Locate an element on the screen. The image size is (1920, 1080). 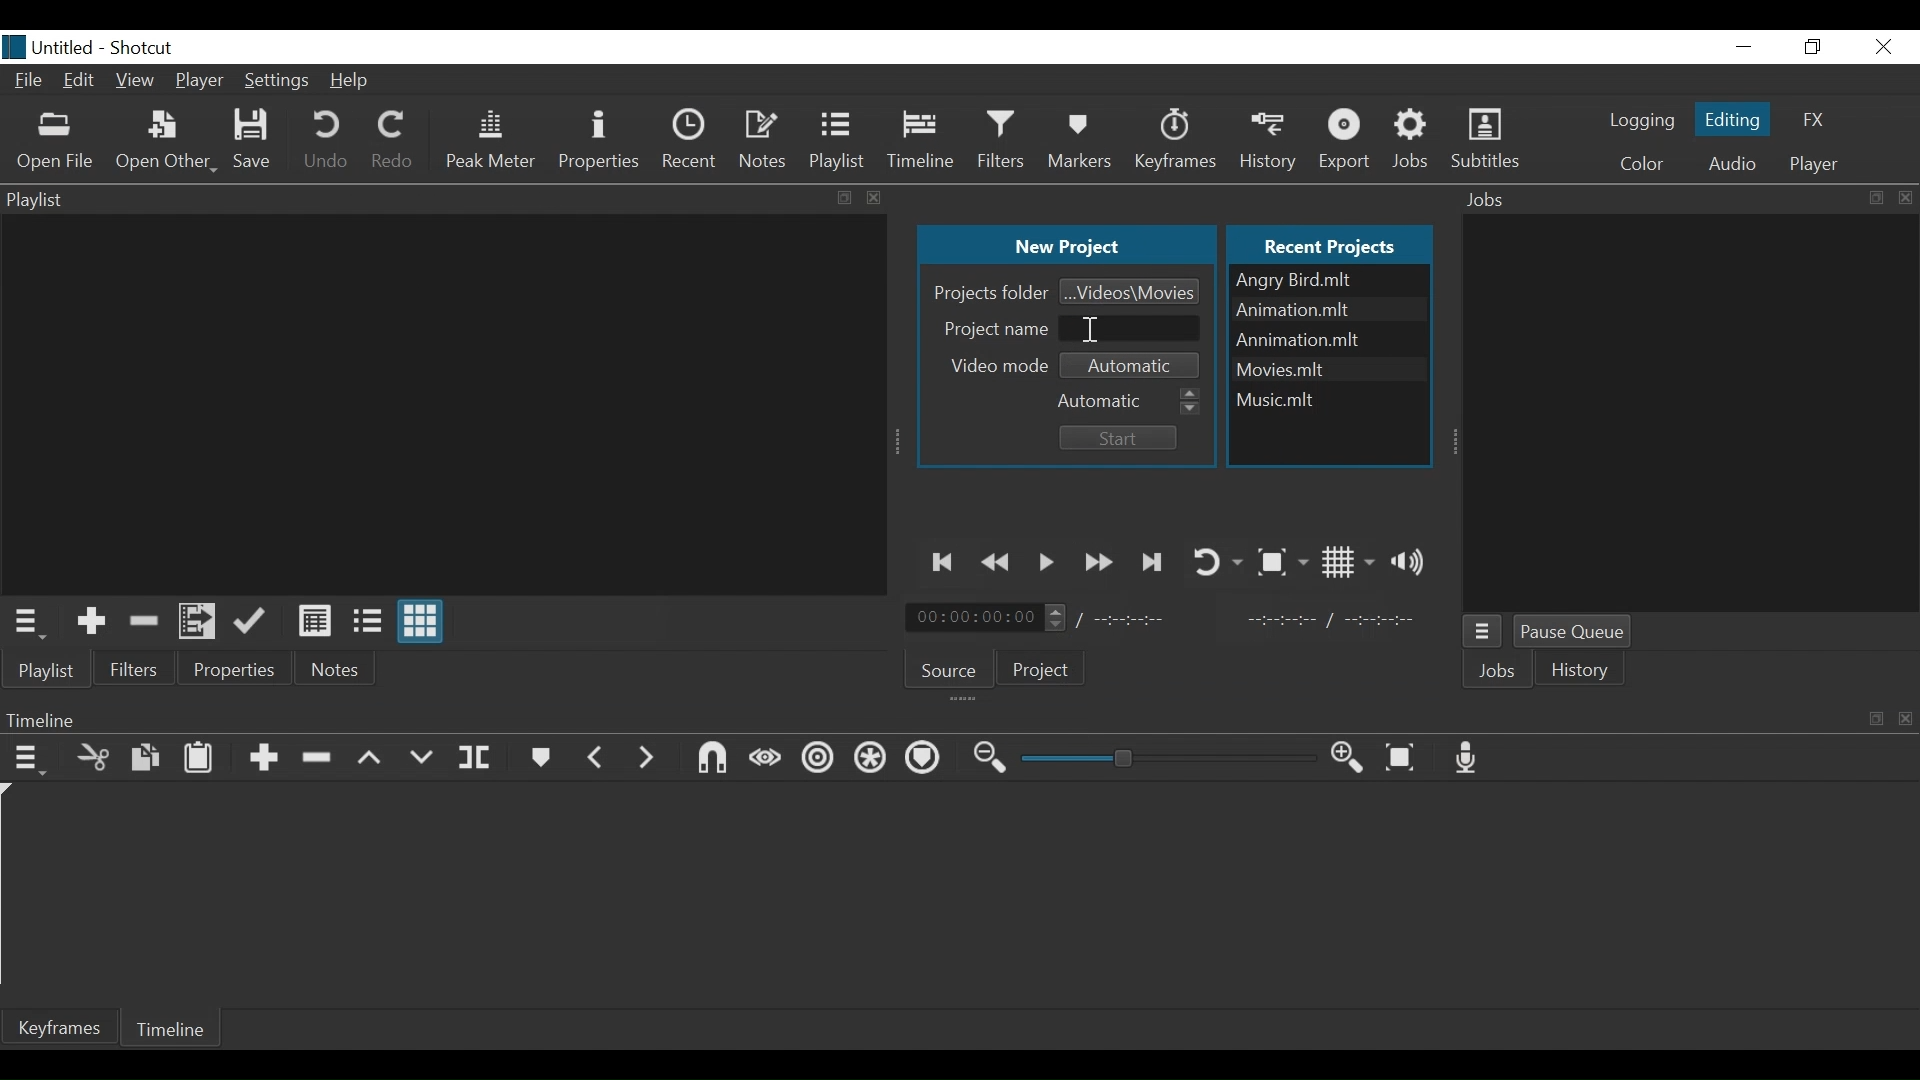
Skip to the next point is located at coordinates (1153, 562).